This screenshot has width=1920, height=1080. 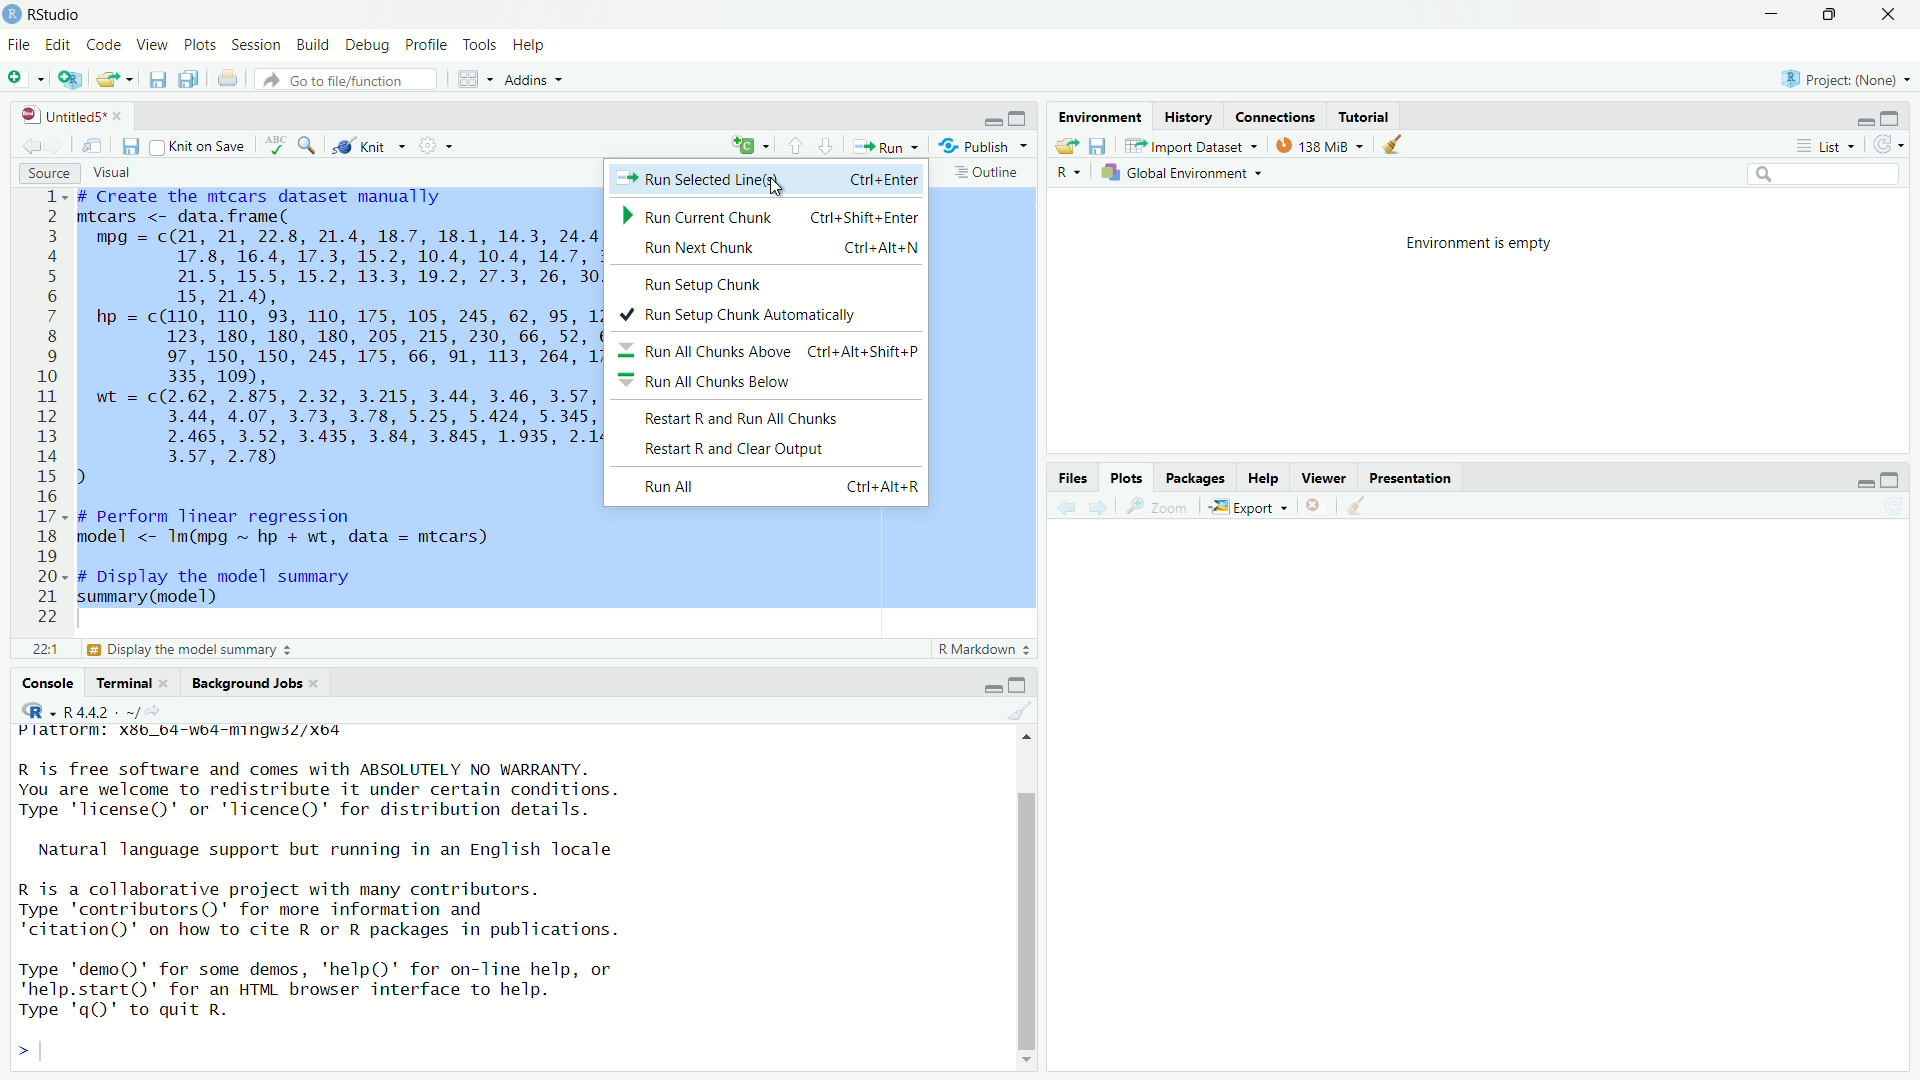 What do you see at coordinates (1358, 506) in the screenshot?
I see `clear all plots` at bounding box center [1358, 506].